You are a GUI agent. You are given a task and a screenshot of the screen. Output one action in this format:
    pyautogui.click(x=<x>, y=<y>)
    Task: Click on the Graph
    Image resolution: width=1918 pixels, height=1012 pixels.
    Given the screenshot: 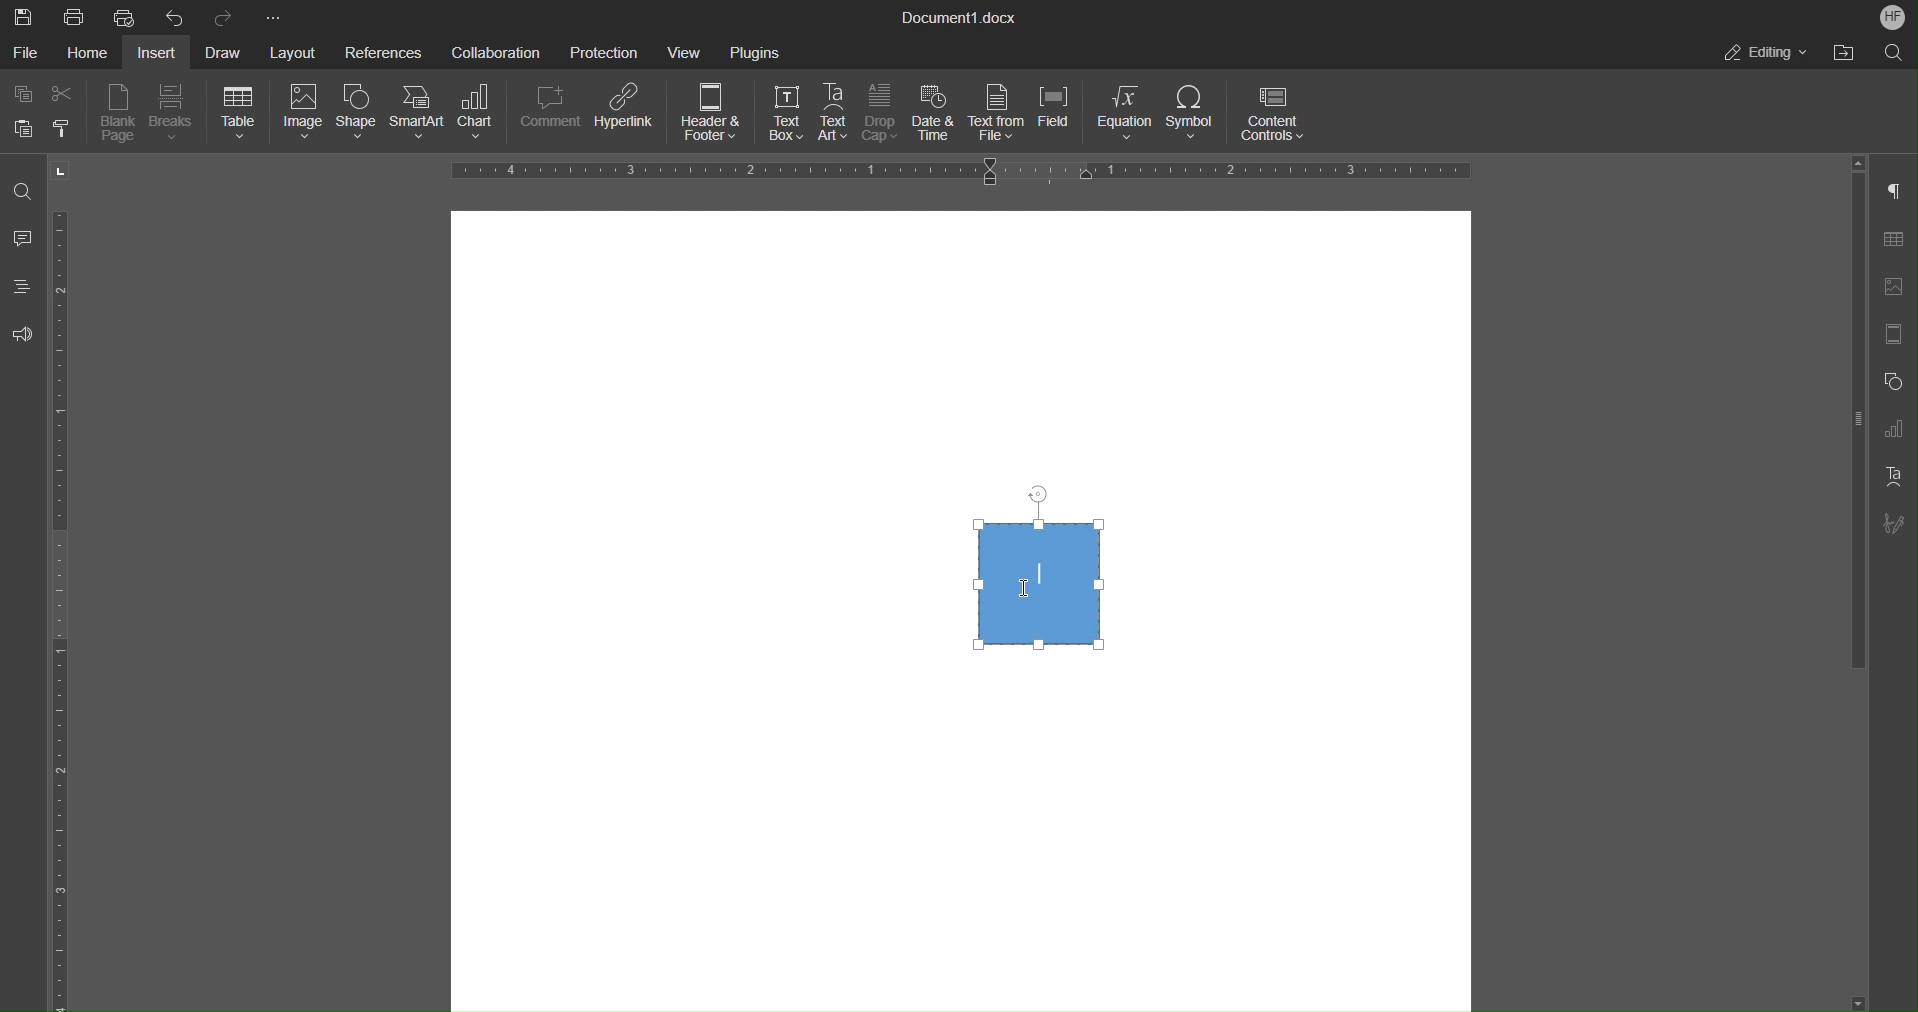 What is the action you would take?
    pyautogui.click(x=1901, y=429)
    